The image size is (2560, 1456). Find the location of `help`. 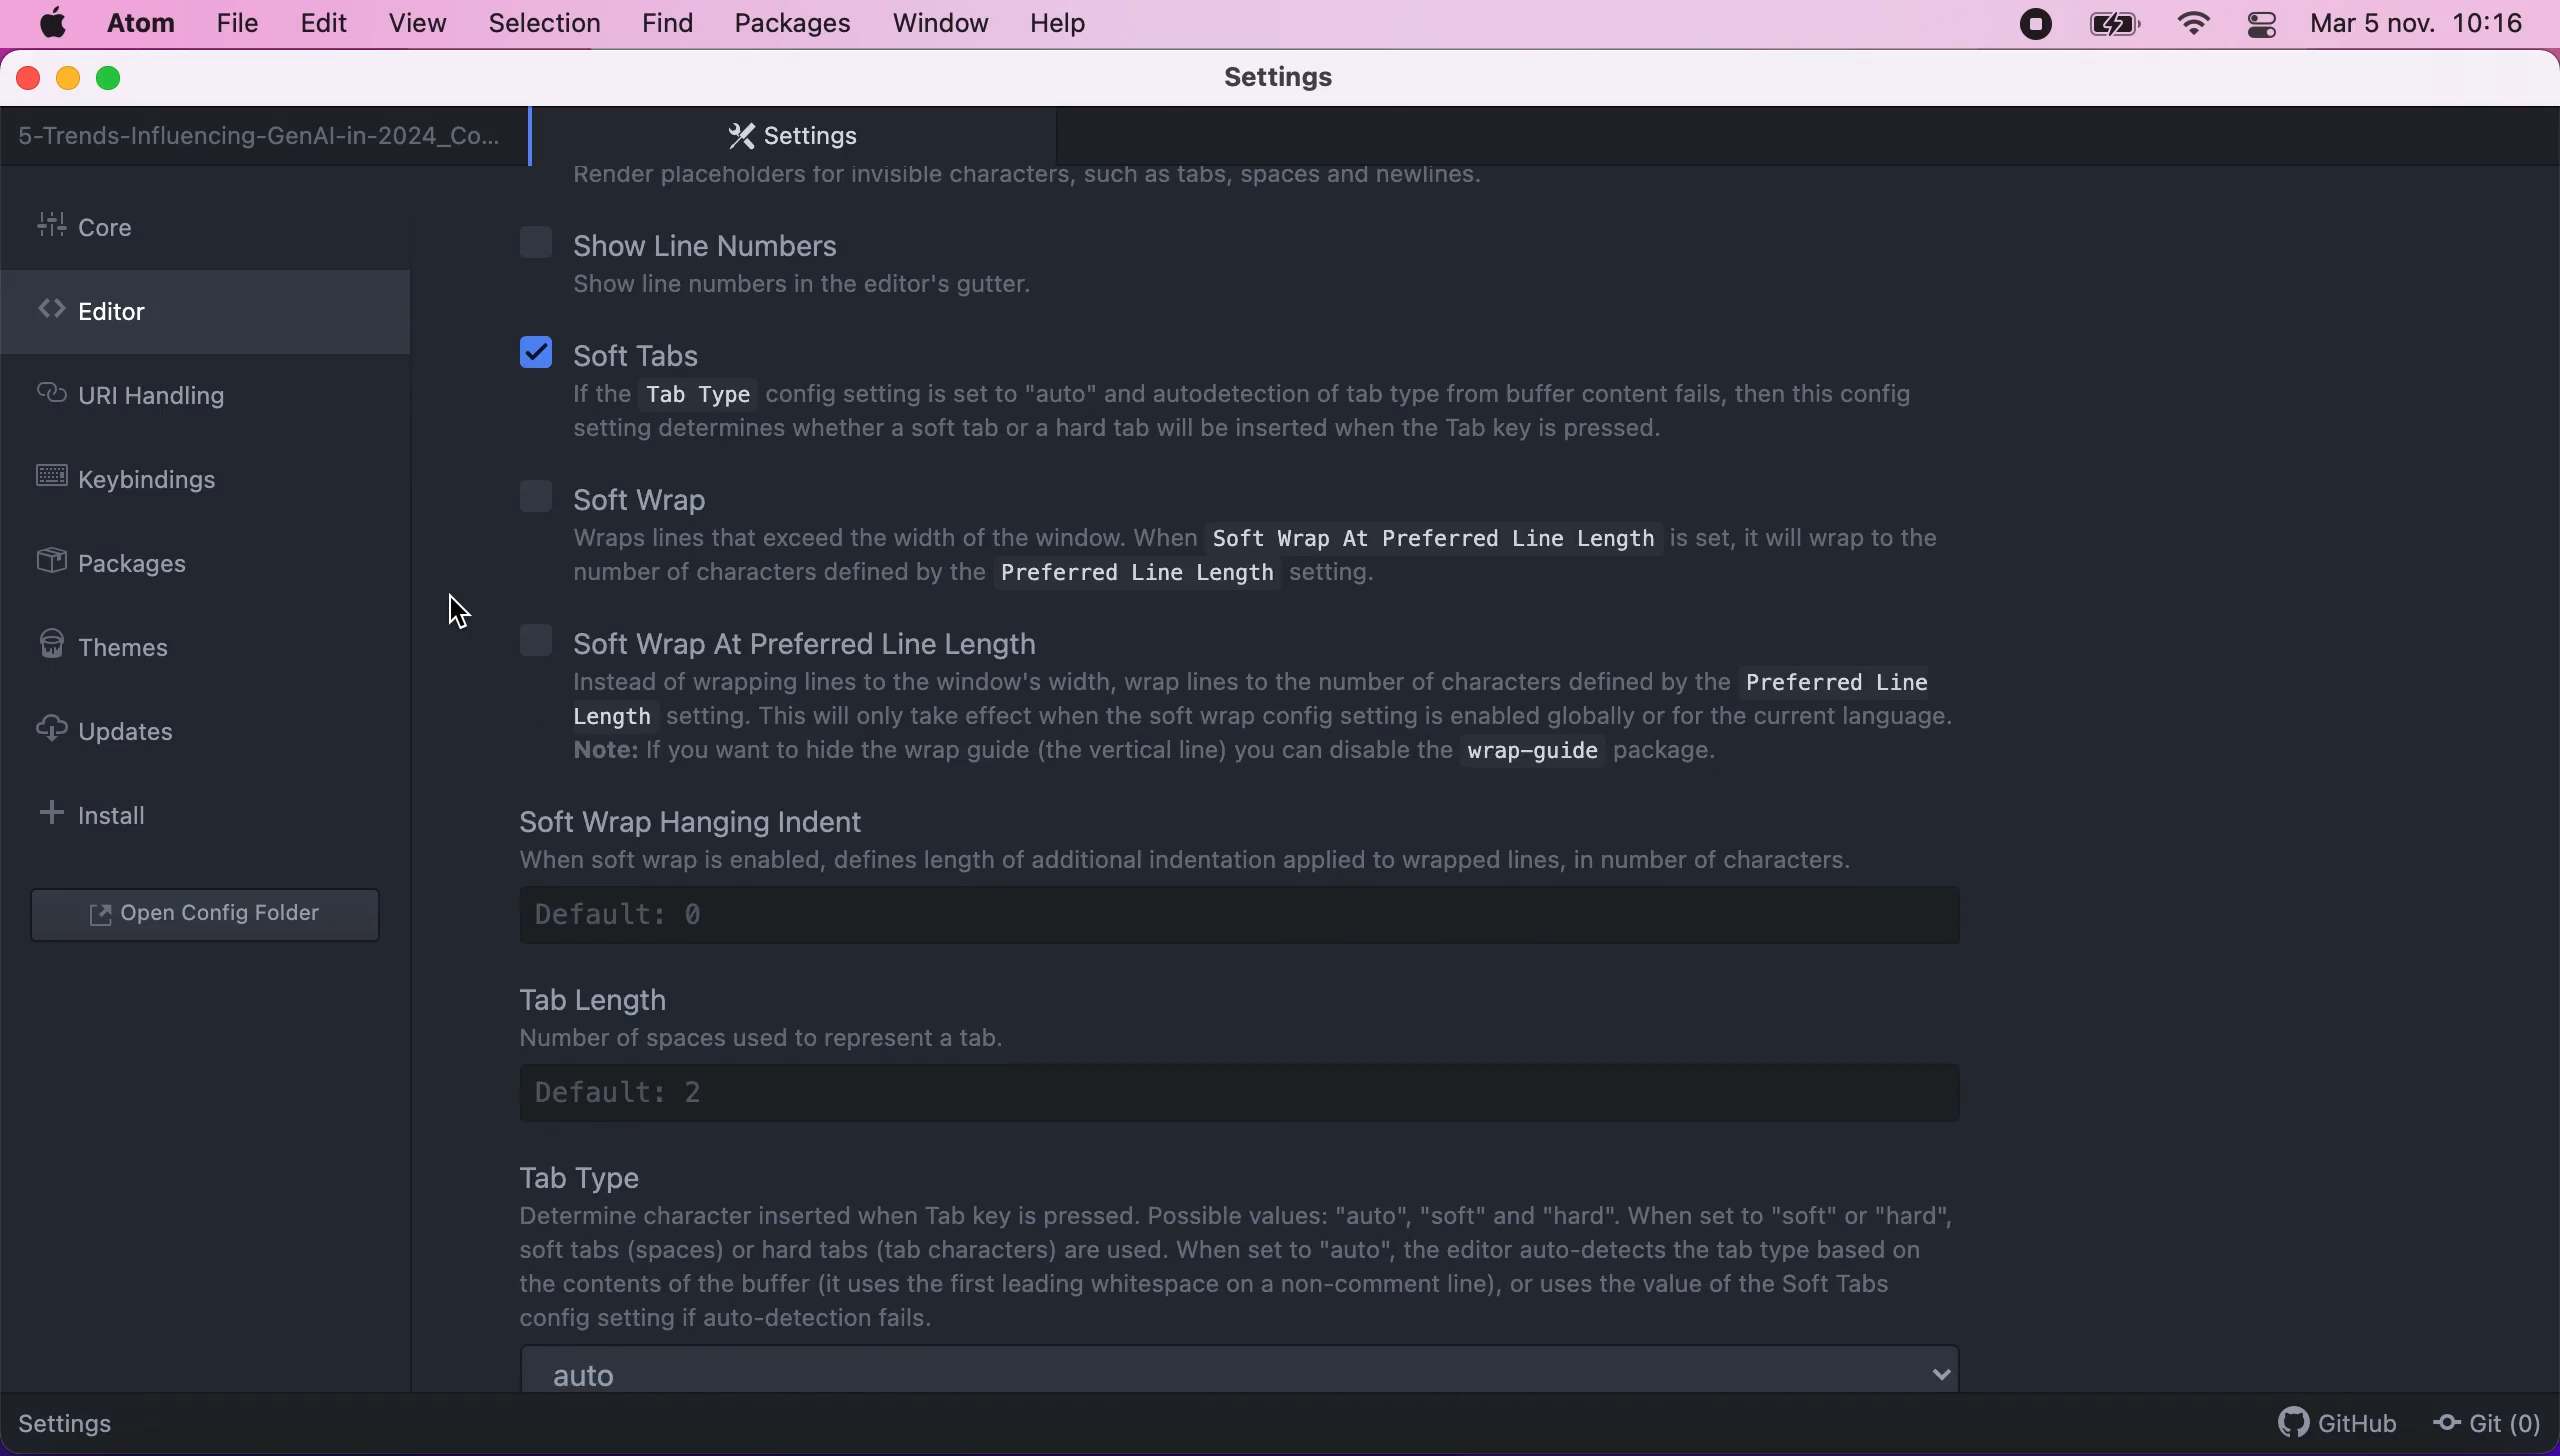

help is located at coordinates (1064, 23).